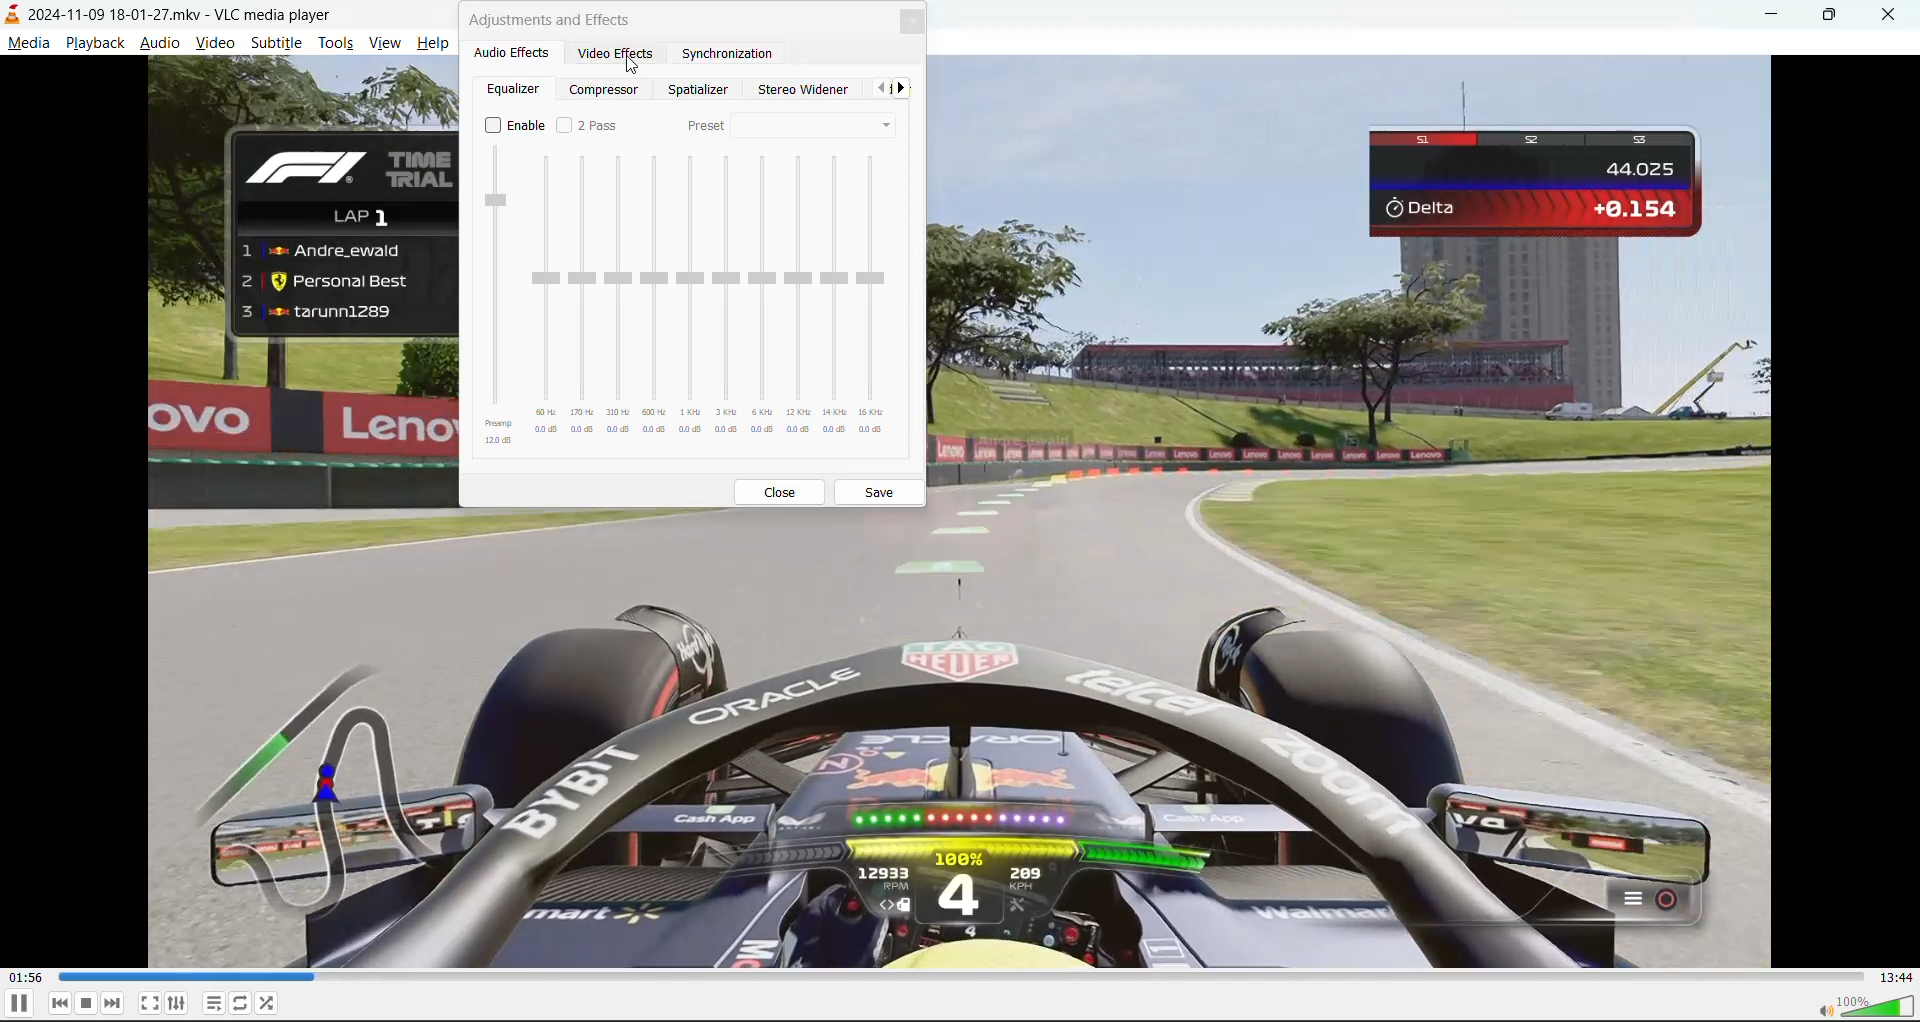  Describe the element at coordinates (513, 55) in the screenshot. I see `audio effects` at that location.